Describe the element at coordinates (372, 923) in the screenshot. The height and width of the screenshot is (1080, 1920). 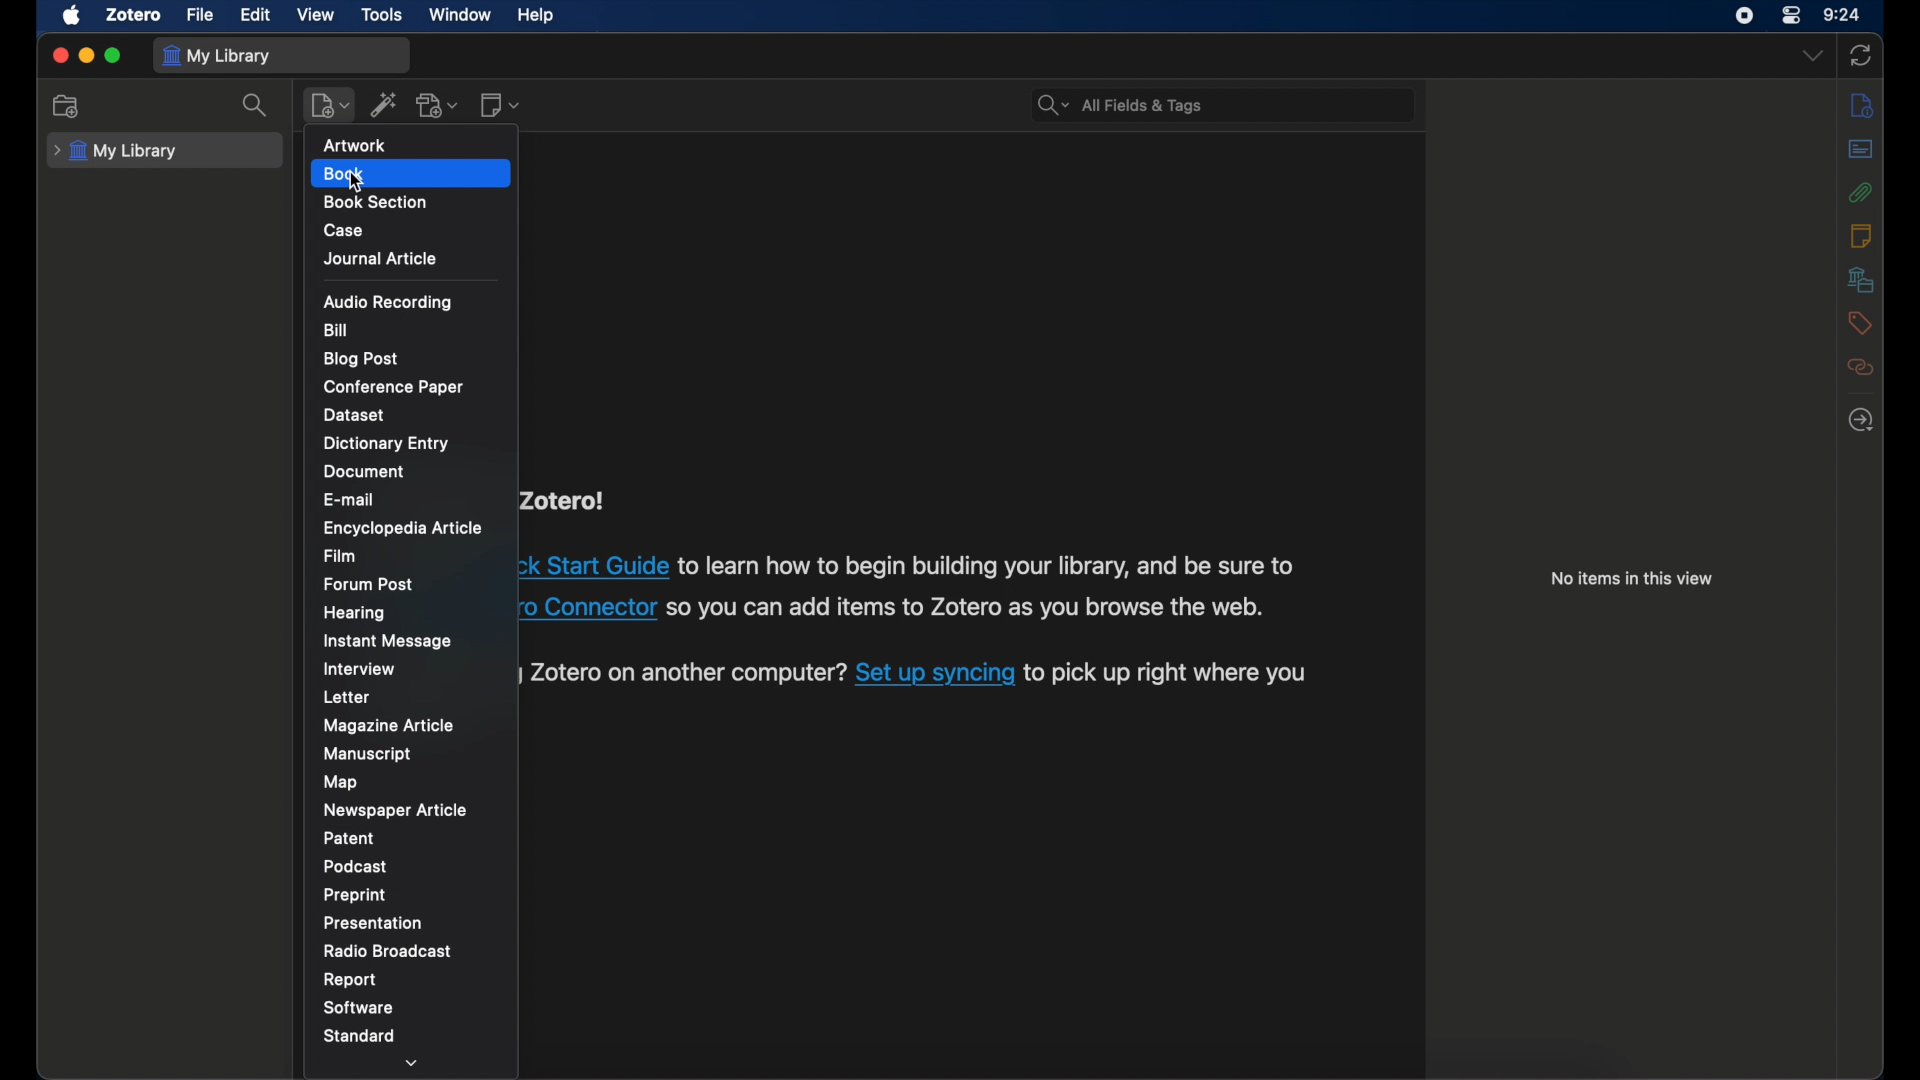
I see `presentation` at that location.